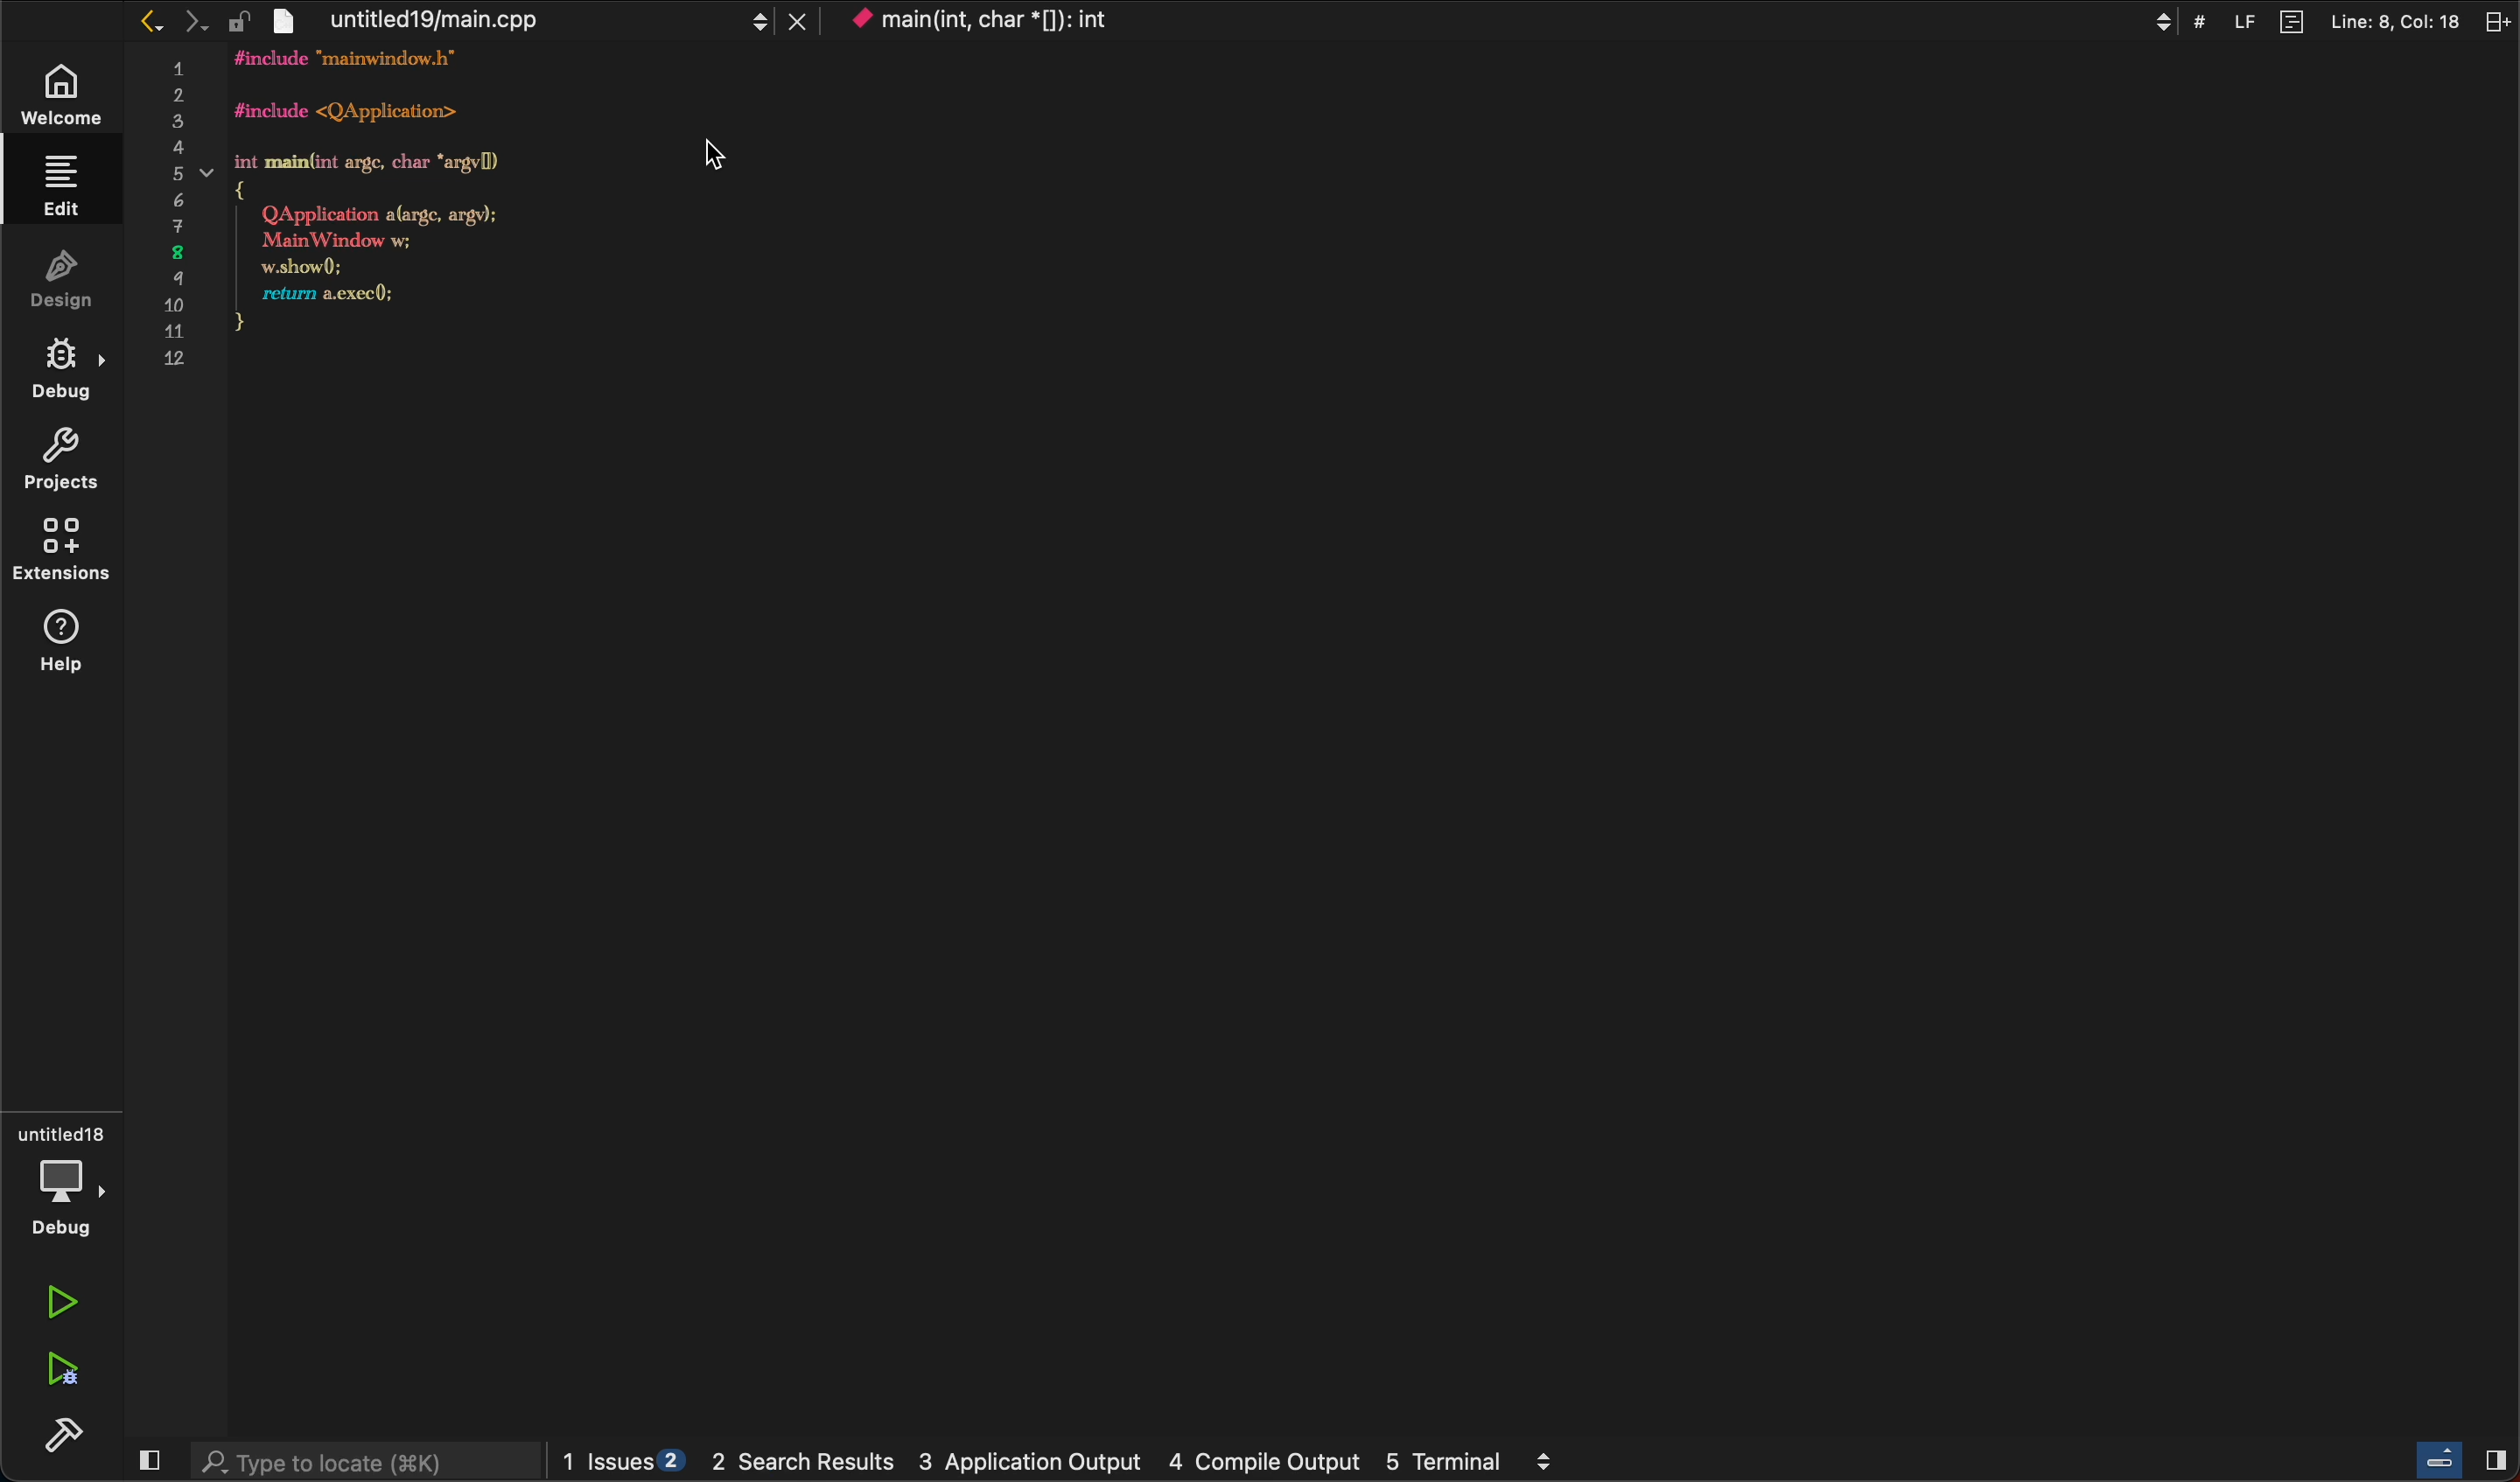 This screenshot has height=1482, width=2520. I want to click on arrows, so click(190, 21).